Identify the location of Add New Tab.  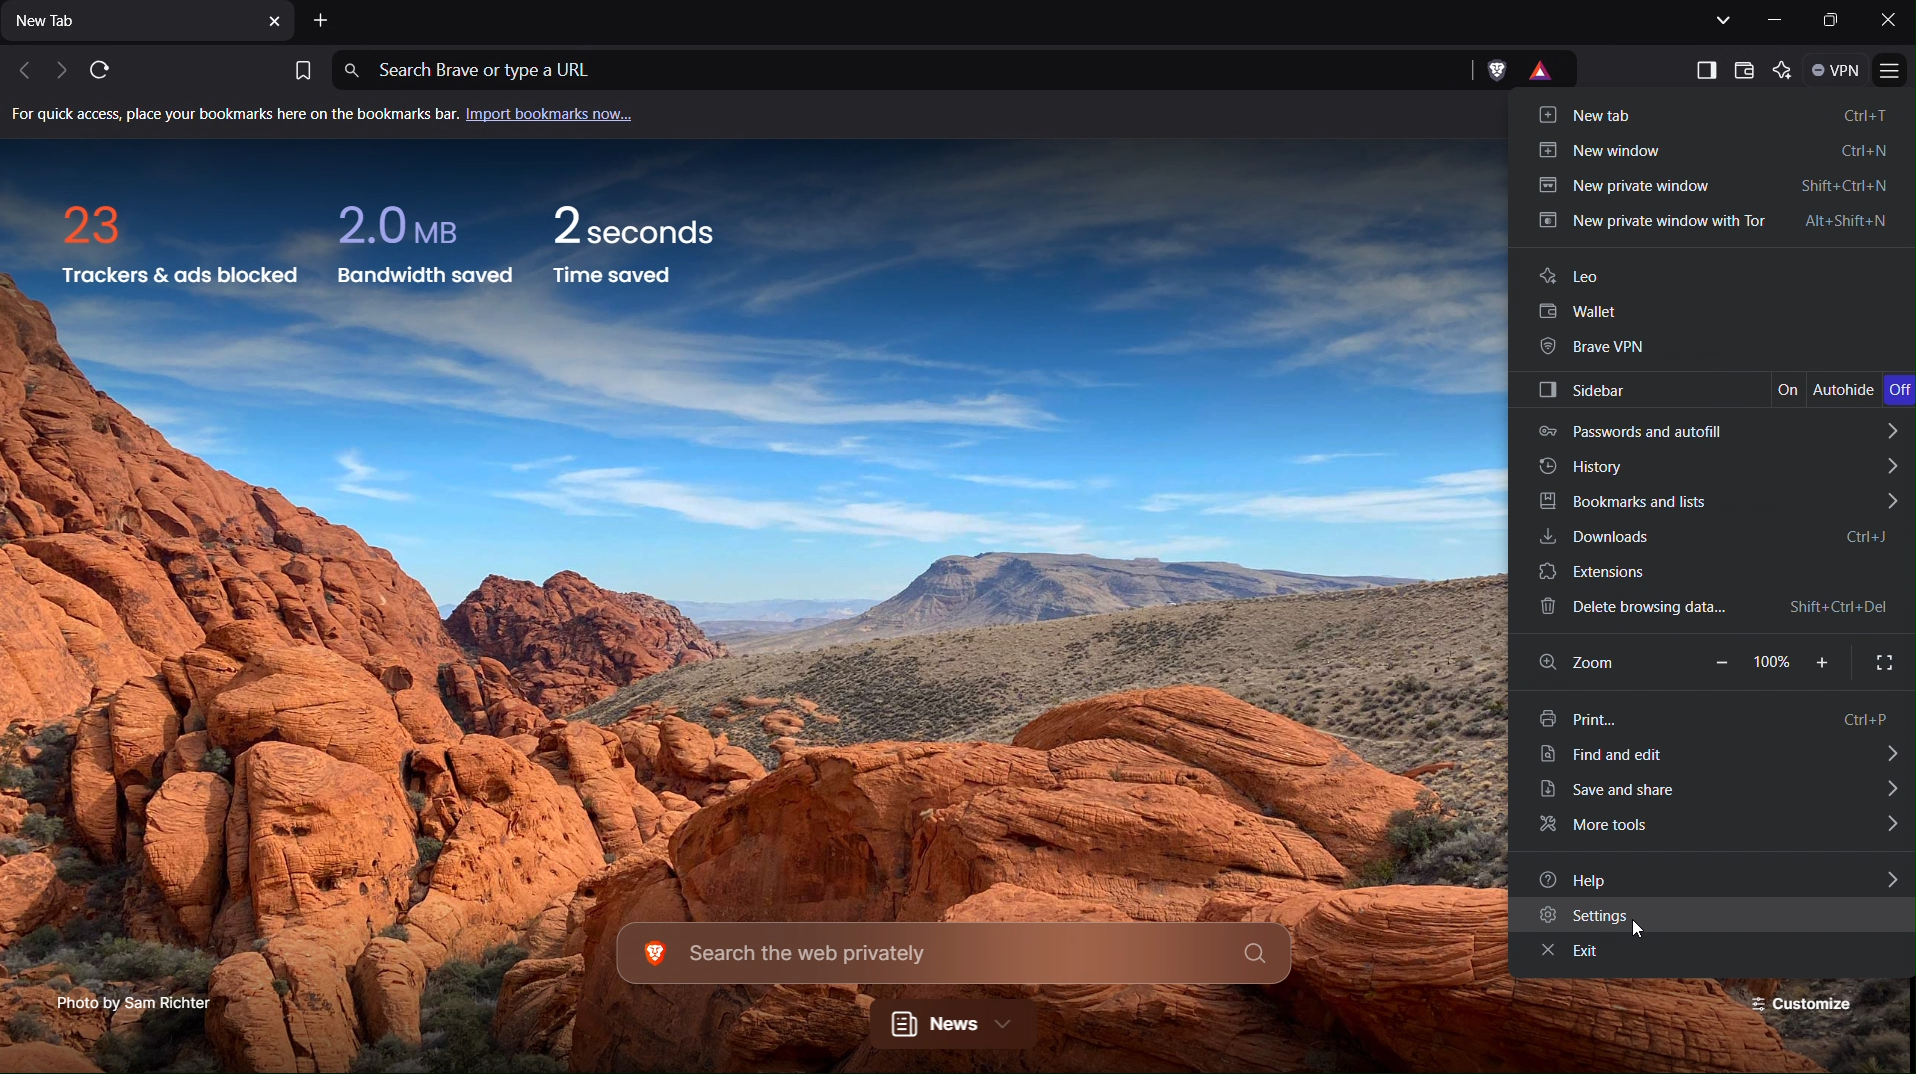
(324, 19).